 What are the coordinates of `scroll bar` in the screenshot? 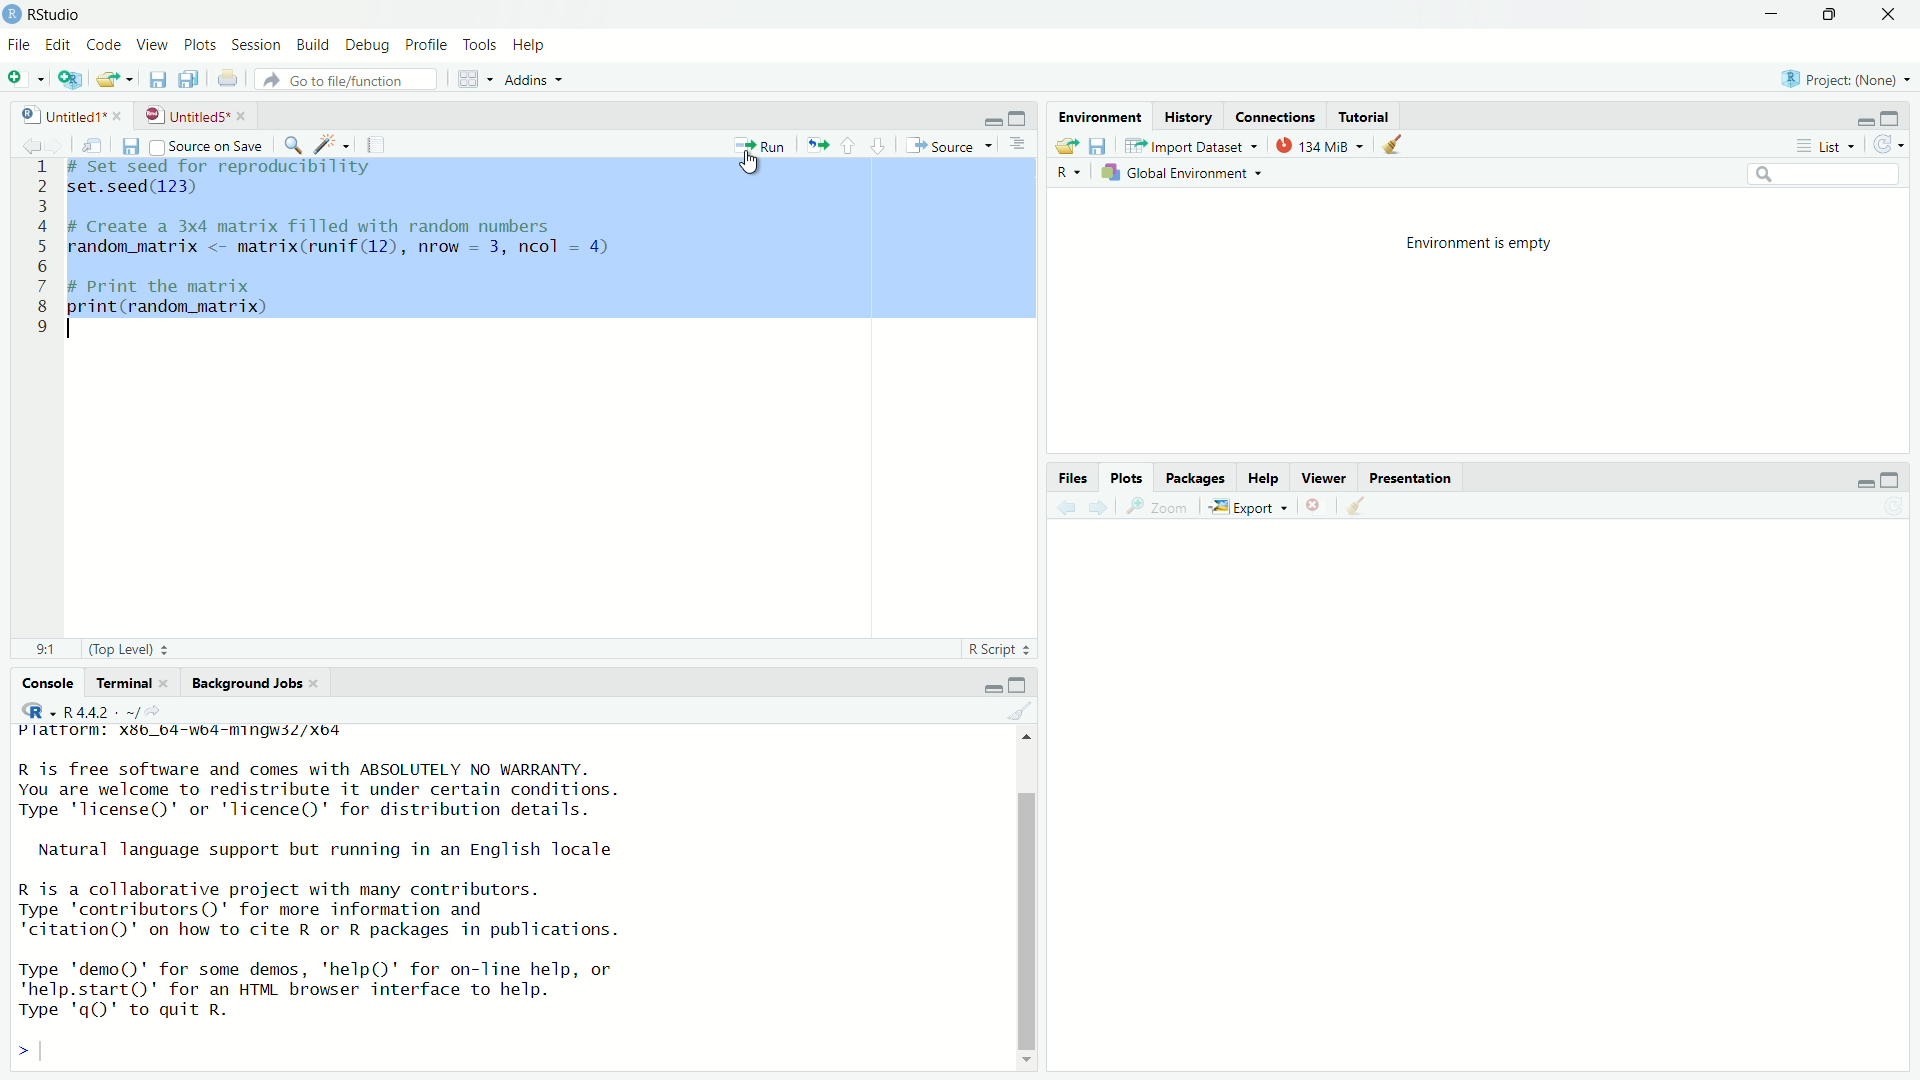 It's located at (1028, 902).